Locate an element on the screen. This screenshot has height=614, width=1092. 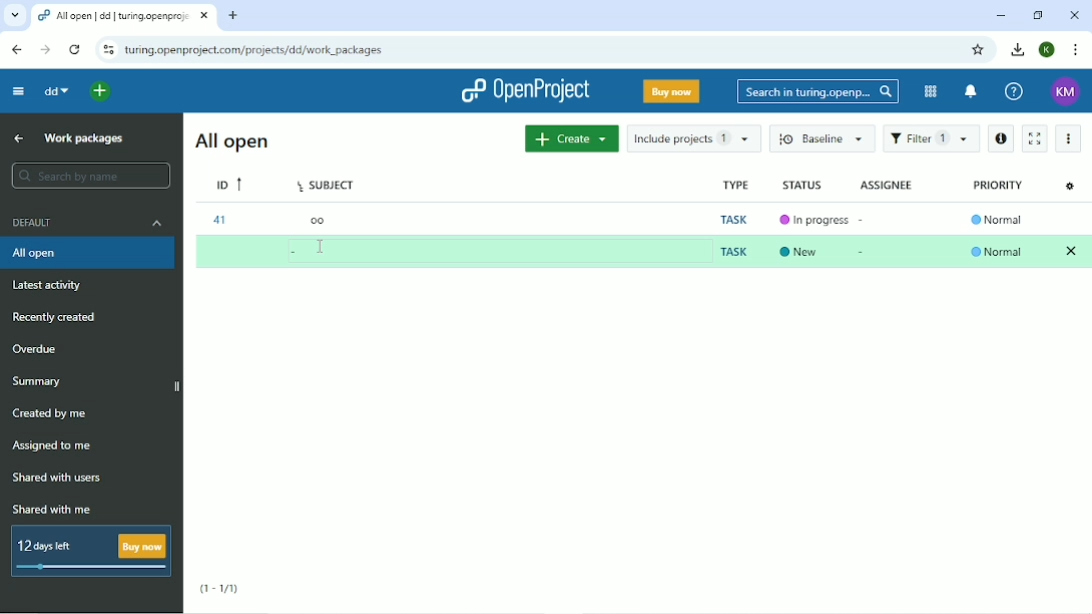
K is located at coordinates (1046, 50).